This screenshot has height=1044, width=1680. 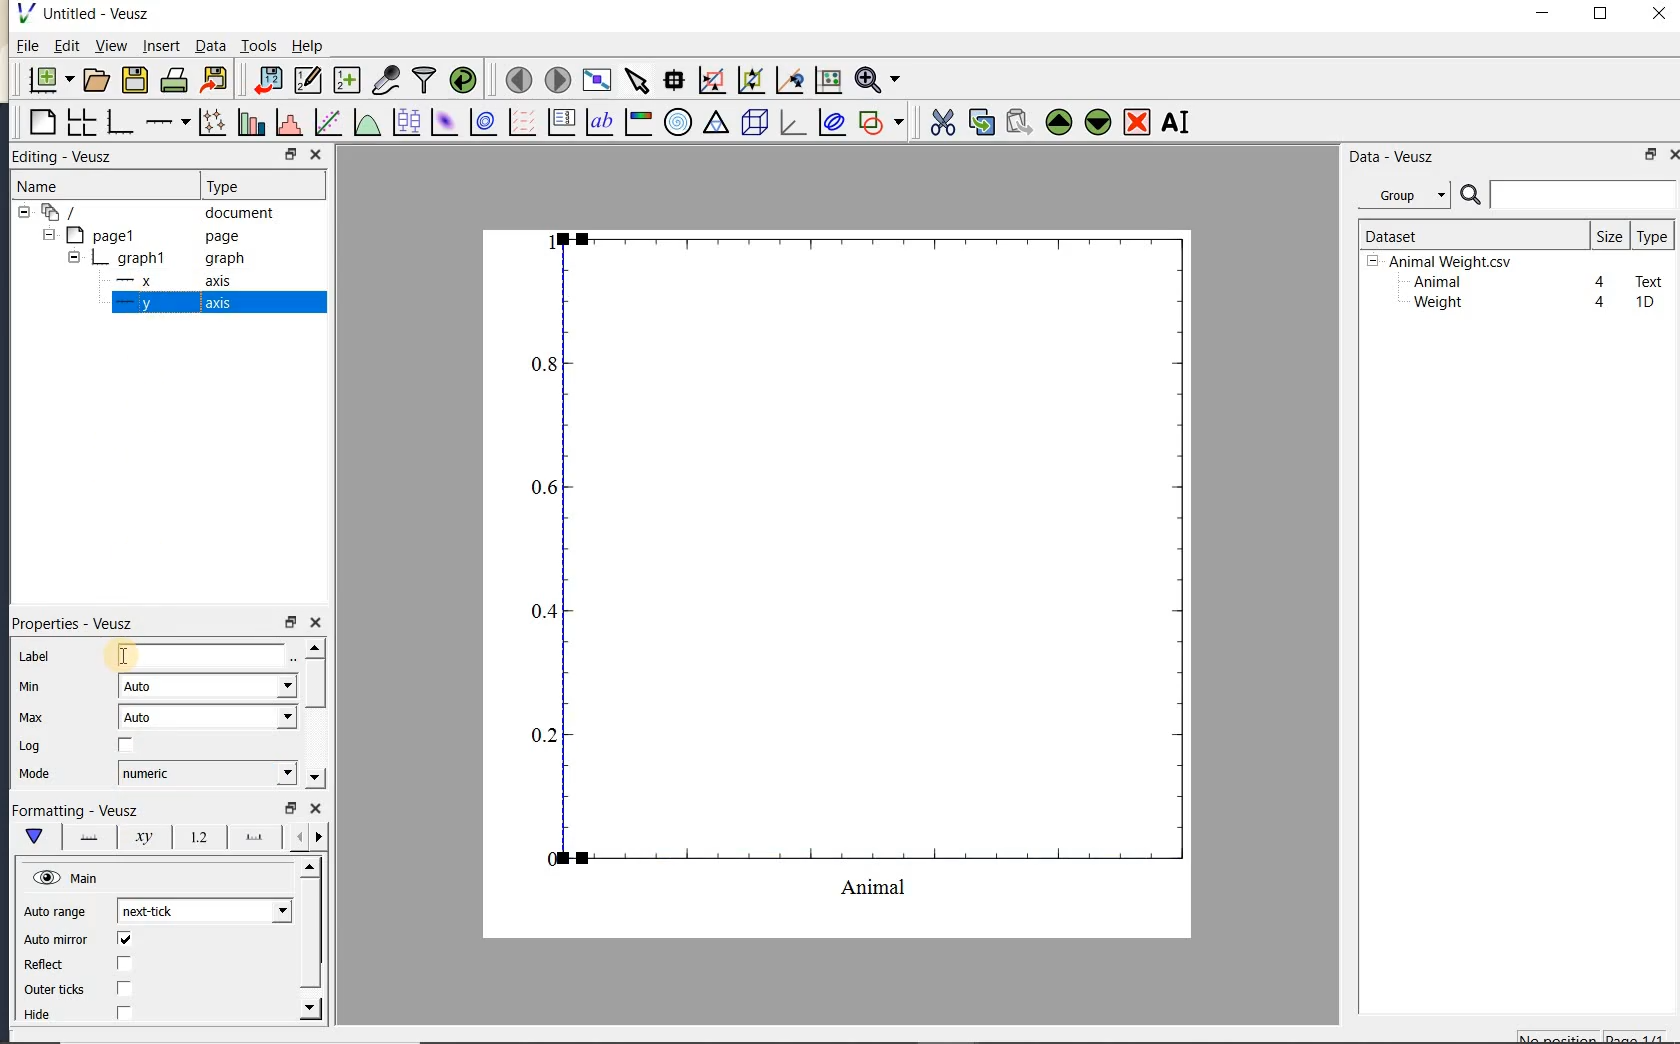 I want to click on click or draw a rectangle to zoom graph axes, so click(x=711, y=81).